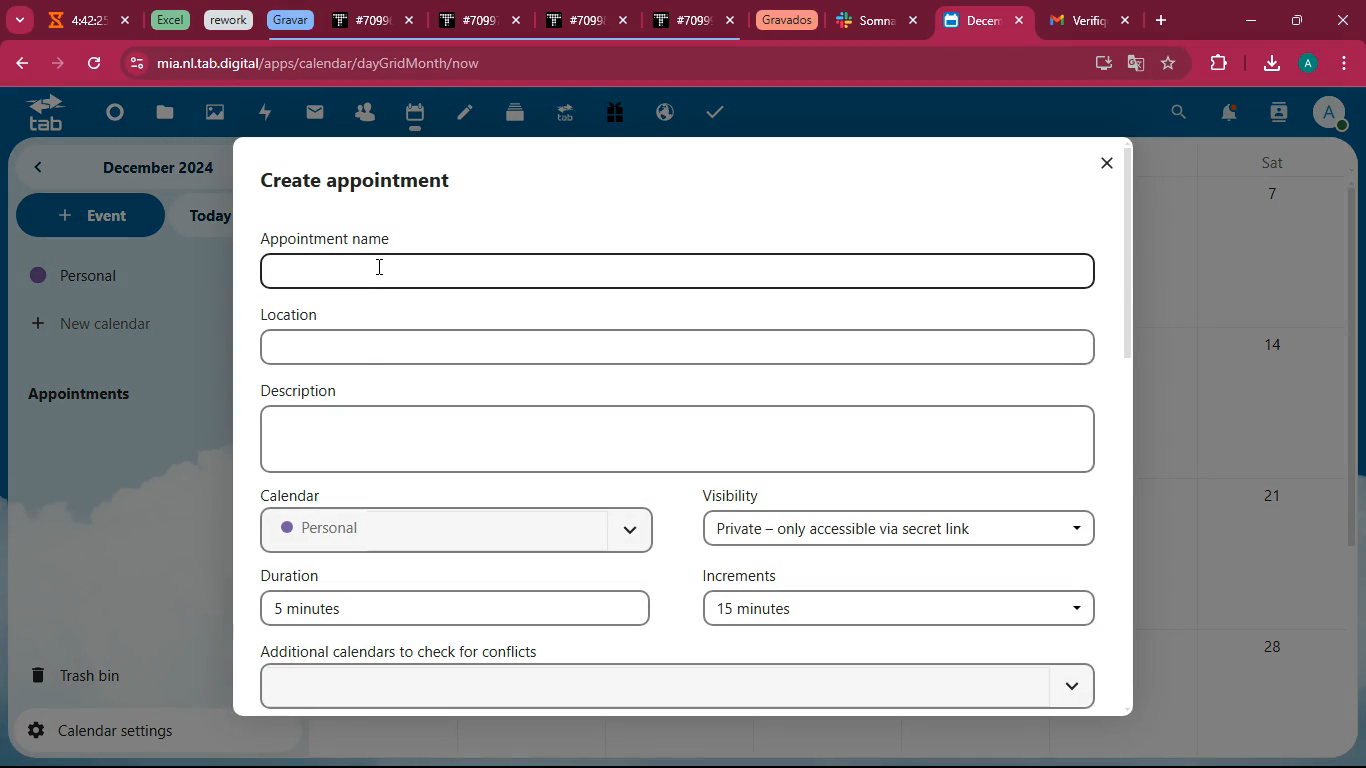 This screenshot has width=1366, height=768. What do you see at coordinates (94, 64) in the screenshot?
I see `refresh` at bounding box center [94, 64].